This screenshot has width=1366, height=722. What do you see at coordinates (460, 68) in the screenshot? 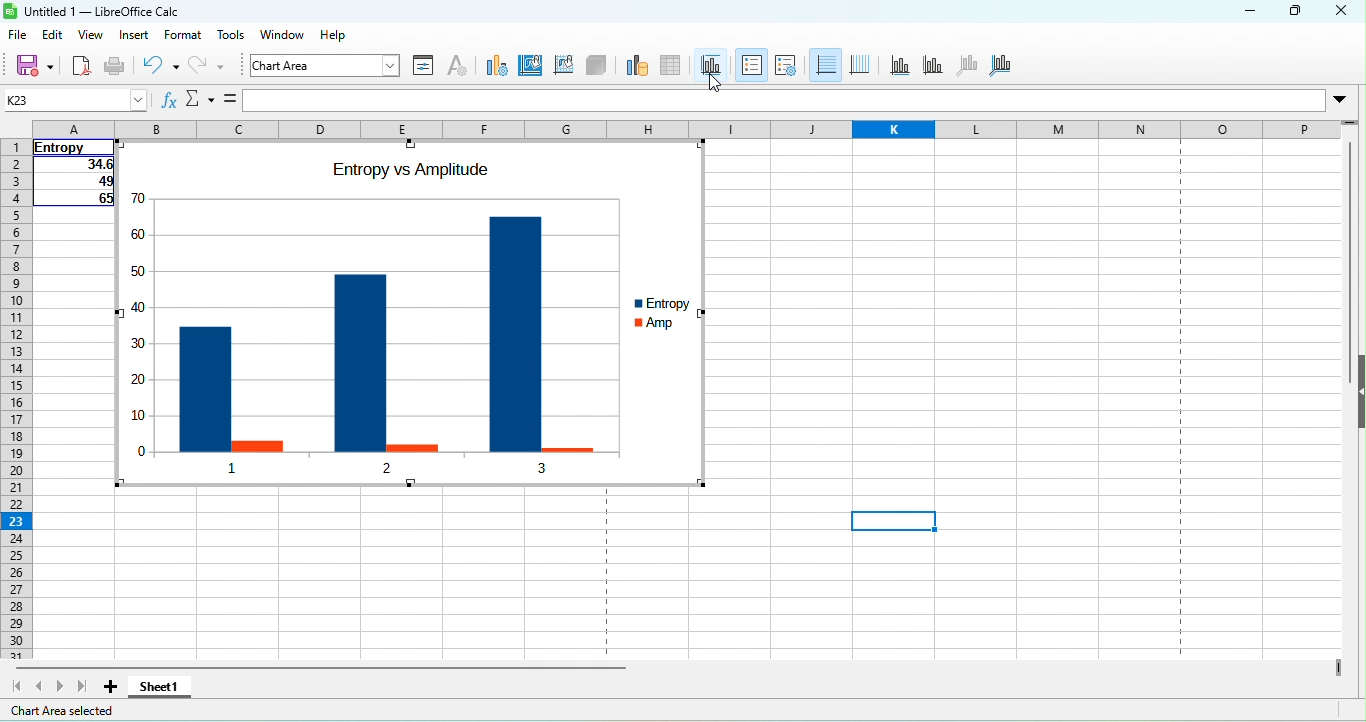
I see `character` at bounding box center [460, 68].